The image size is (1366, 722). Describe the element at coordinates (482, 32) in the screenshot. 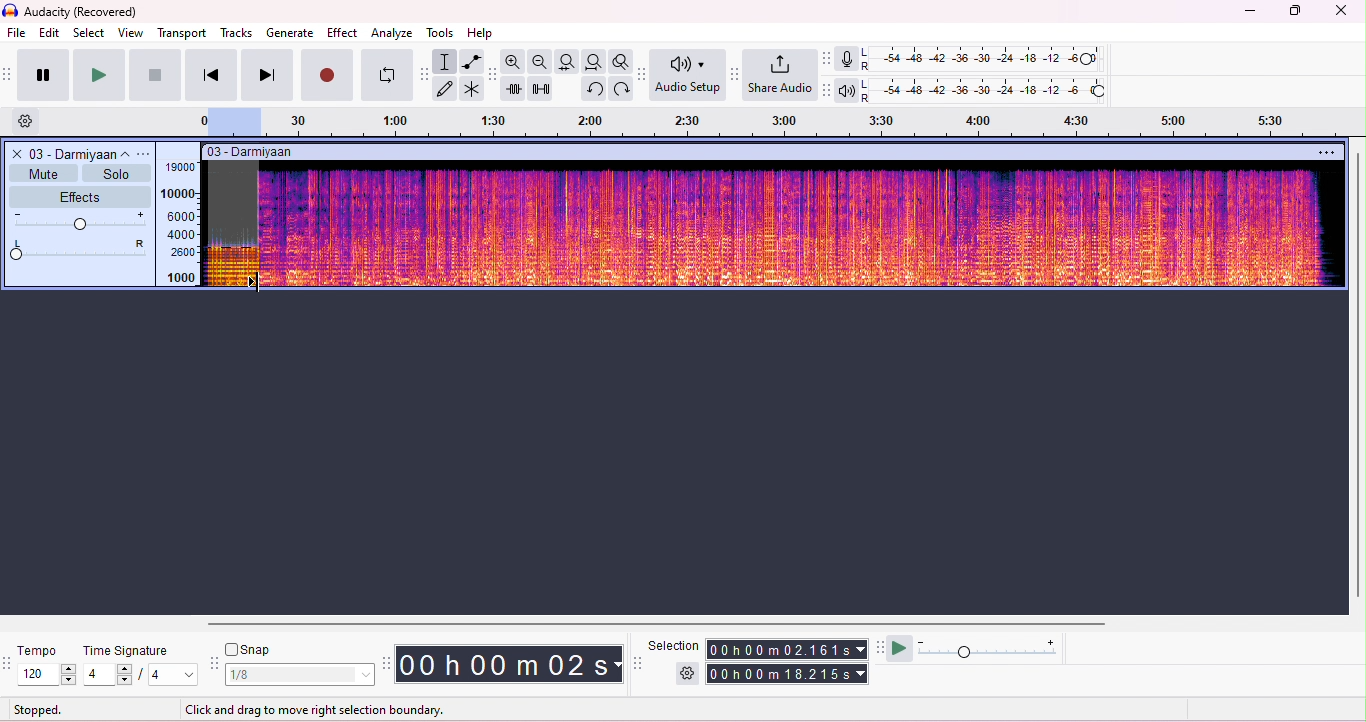

I see `help` at that location.